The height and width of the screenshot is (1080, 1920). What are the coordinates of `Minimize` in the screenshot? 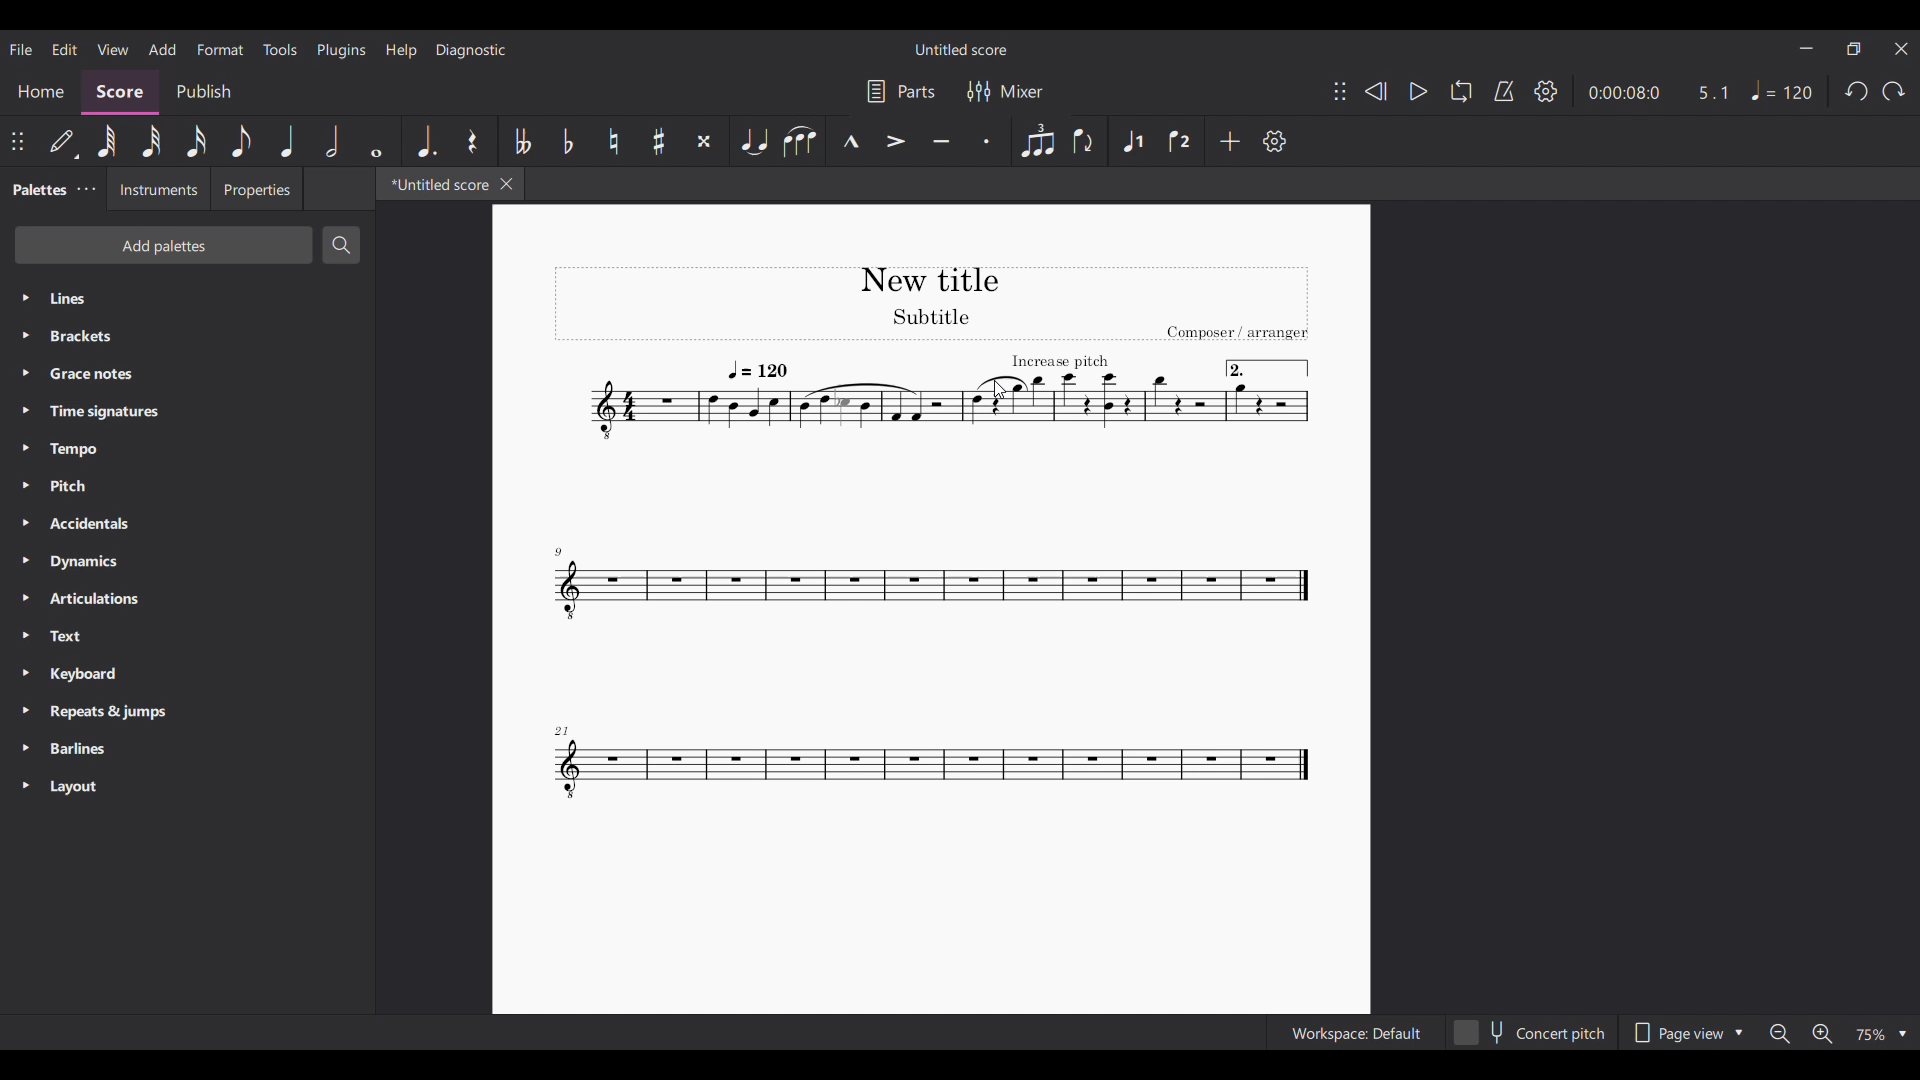 It's located at (1806, 48).